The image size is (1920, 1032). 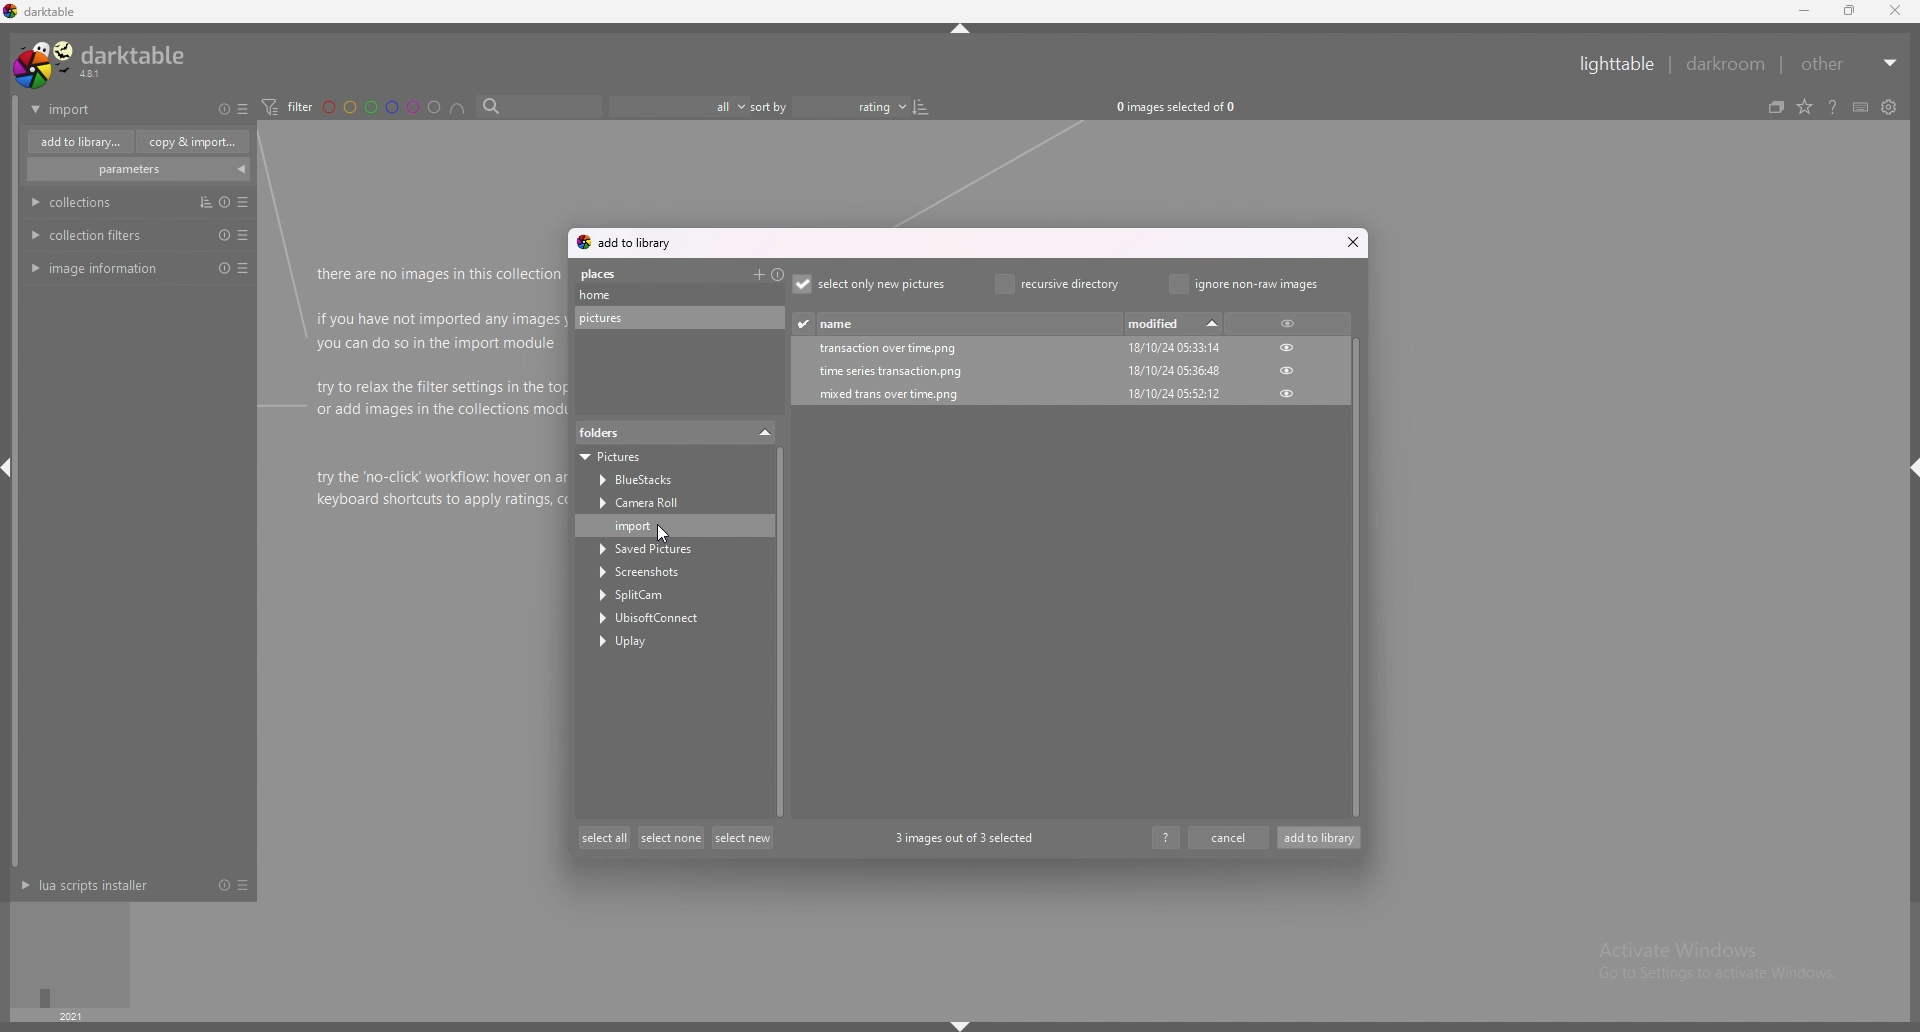 What do you see at coordinates (1850, 64) in the screenshot?
I see `other` at bounding box center [1850, 64].